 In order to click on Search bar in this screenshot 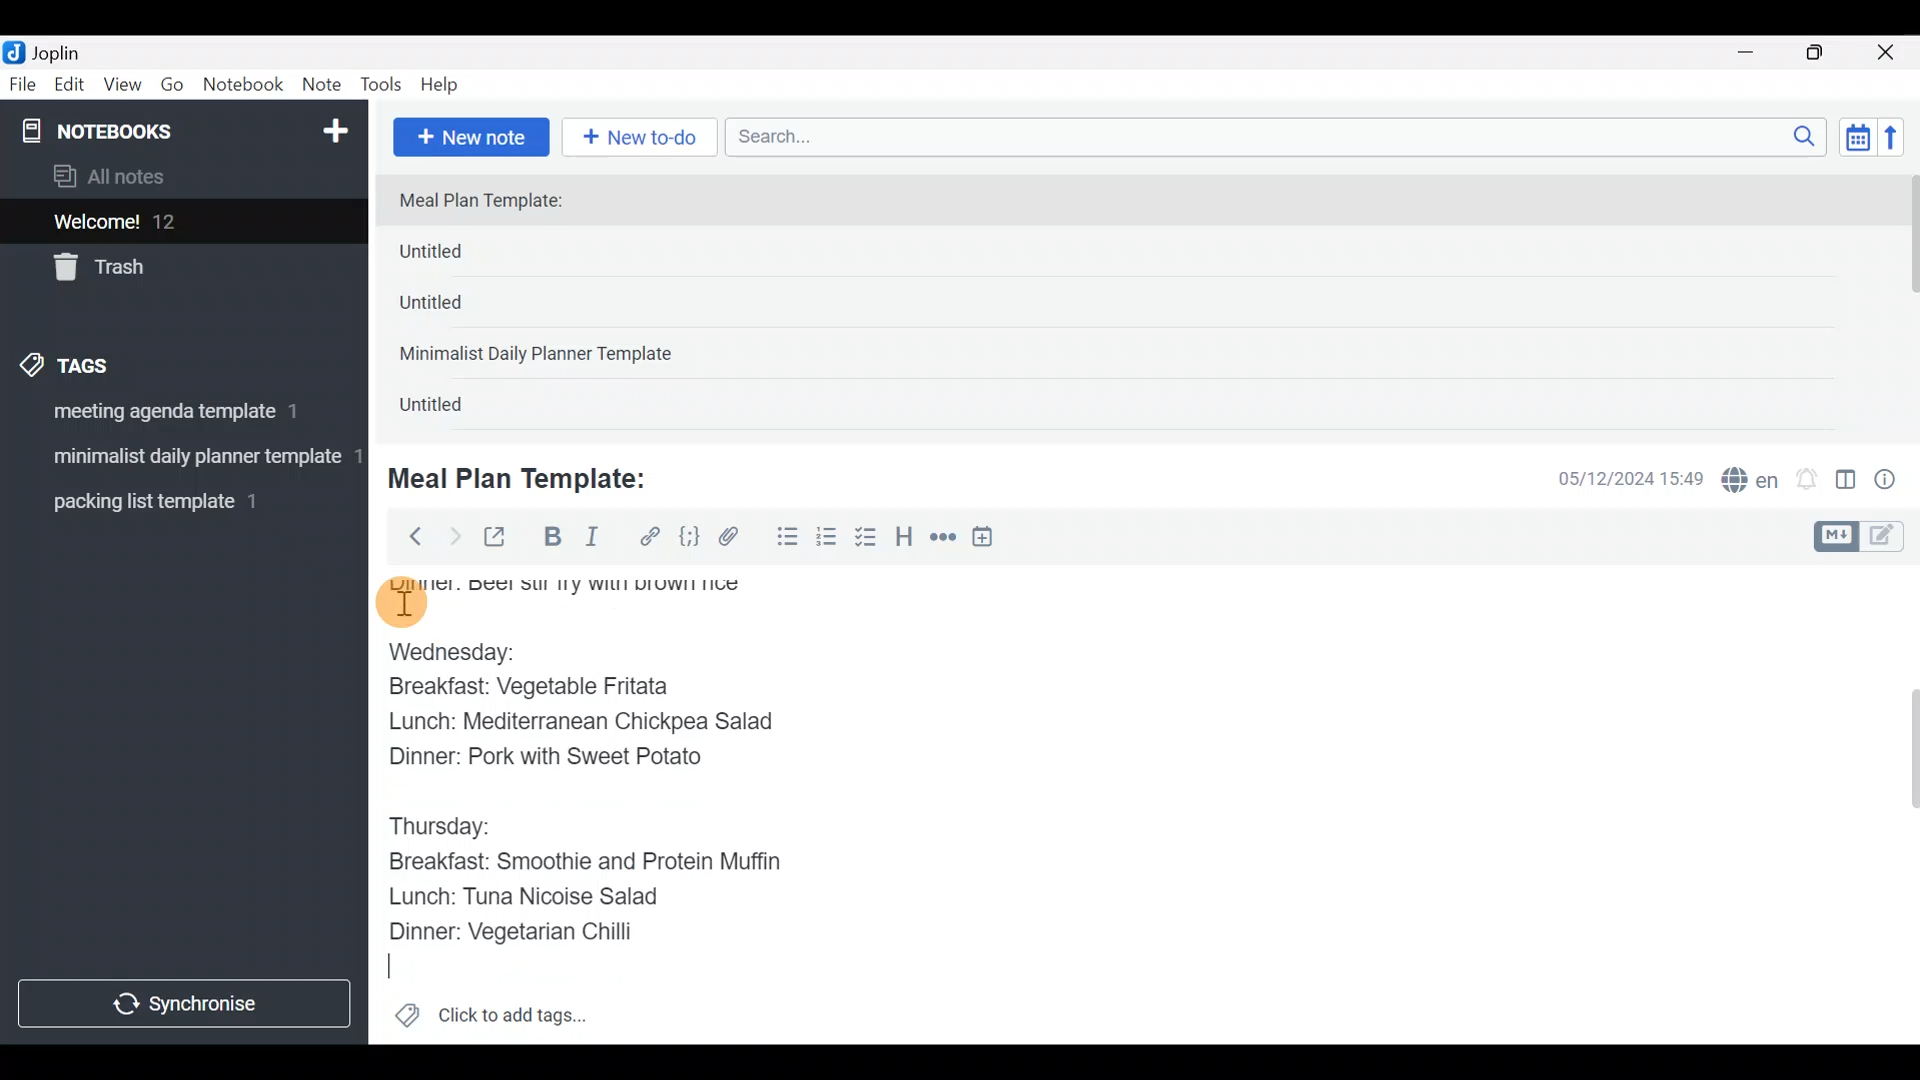, I will do `click(1281, 134)`.